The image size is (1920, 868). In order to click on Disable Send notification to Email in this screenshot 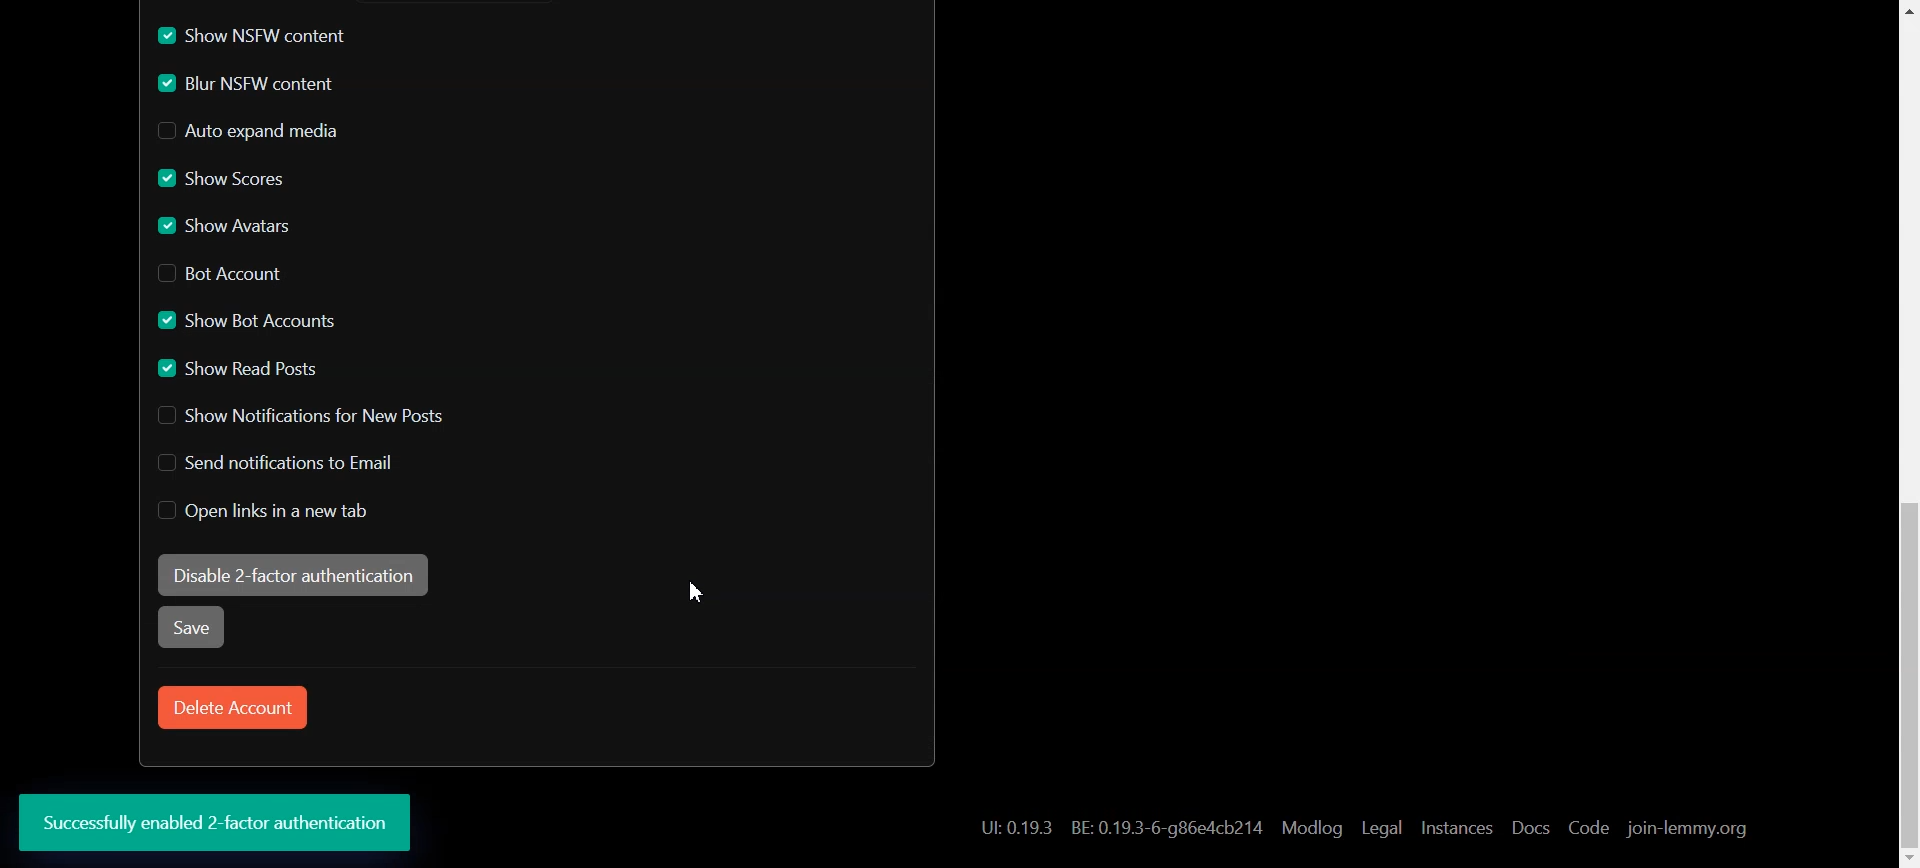, I will do `click(284, 461)`.